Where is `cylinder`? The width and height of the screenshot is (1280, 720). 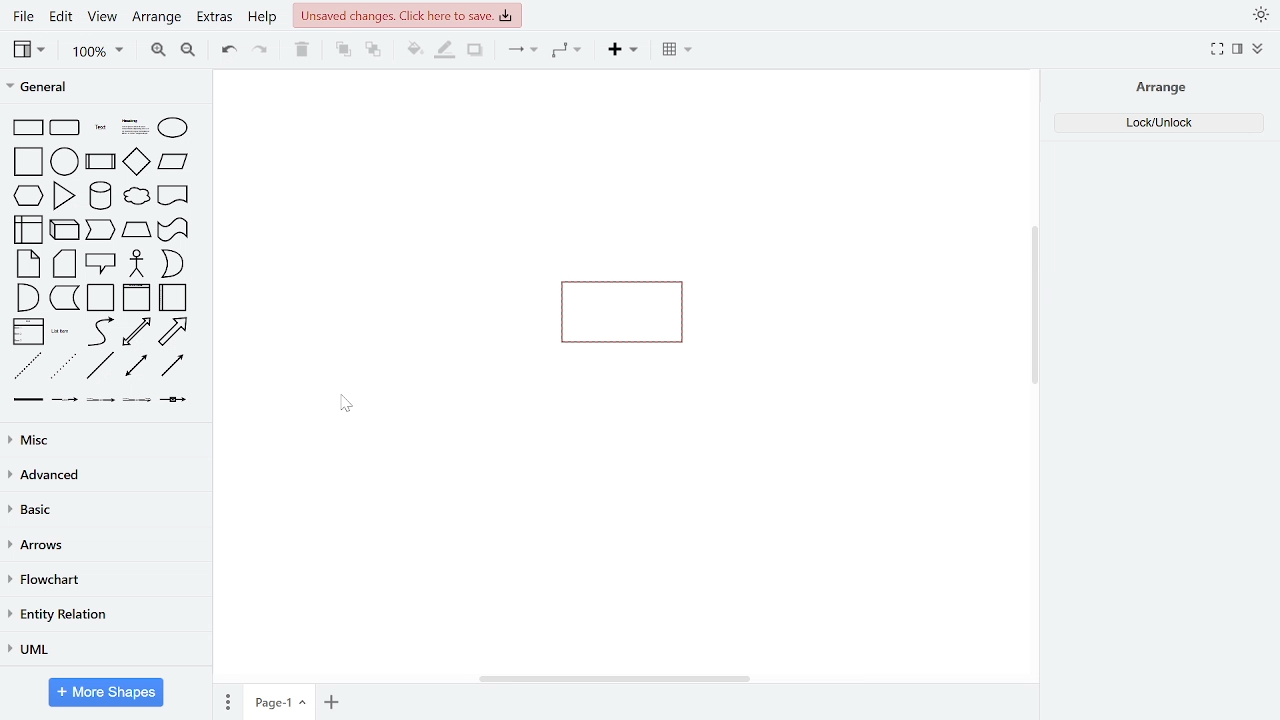
cylinder is located at coordinates (98, 195).